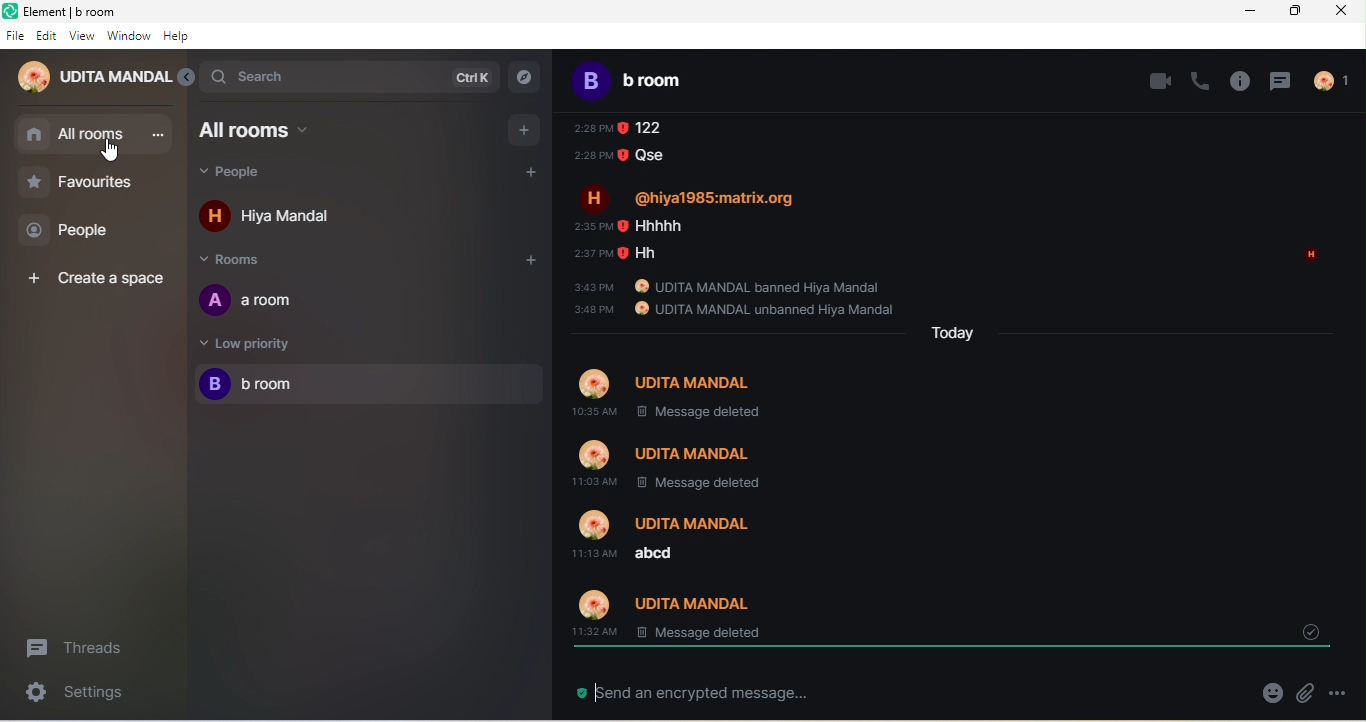 Image resolution: width=1366 pixels, height=722 pixels. What do you see at coordinates (94, 134) in the screenshot?
I see `all rooms` at bounding box center [94, 134].